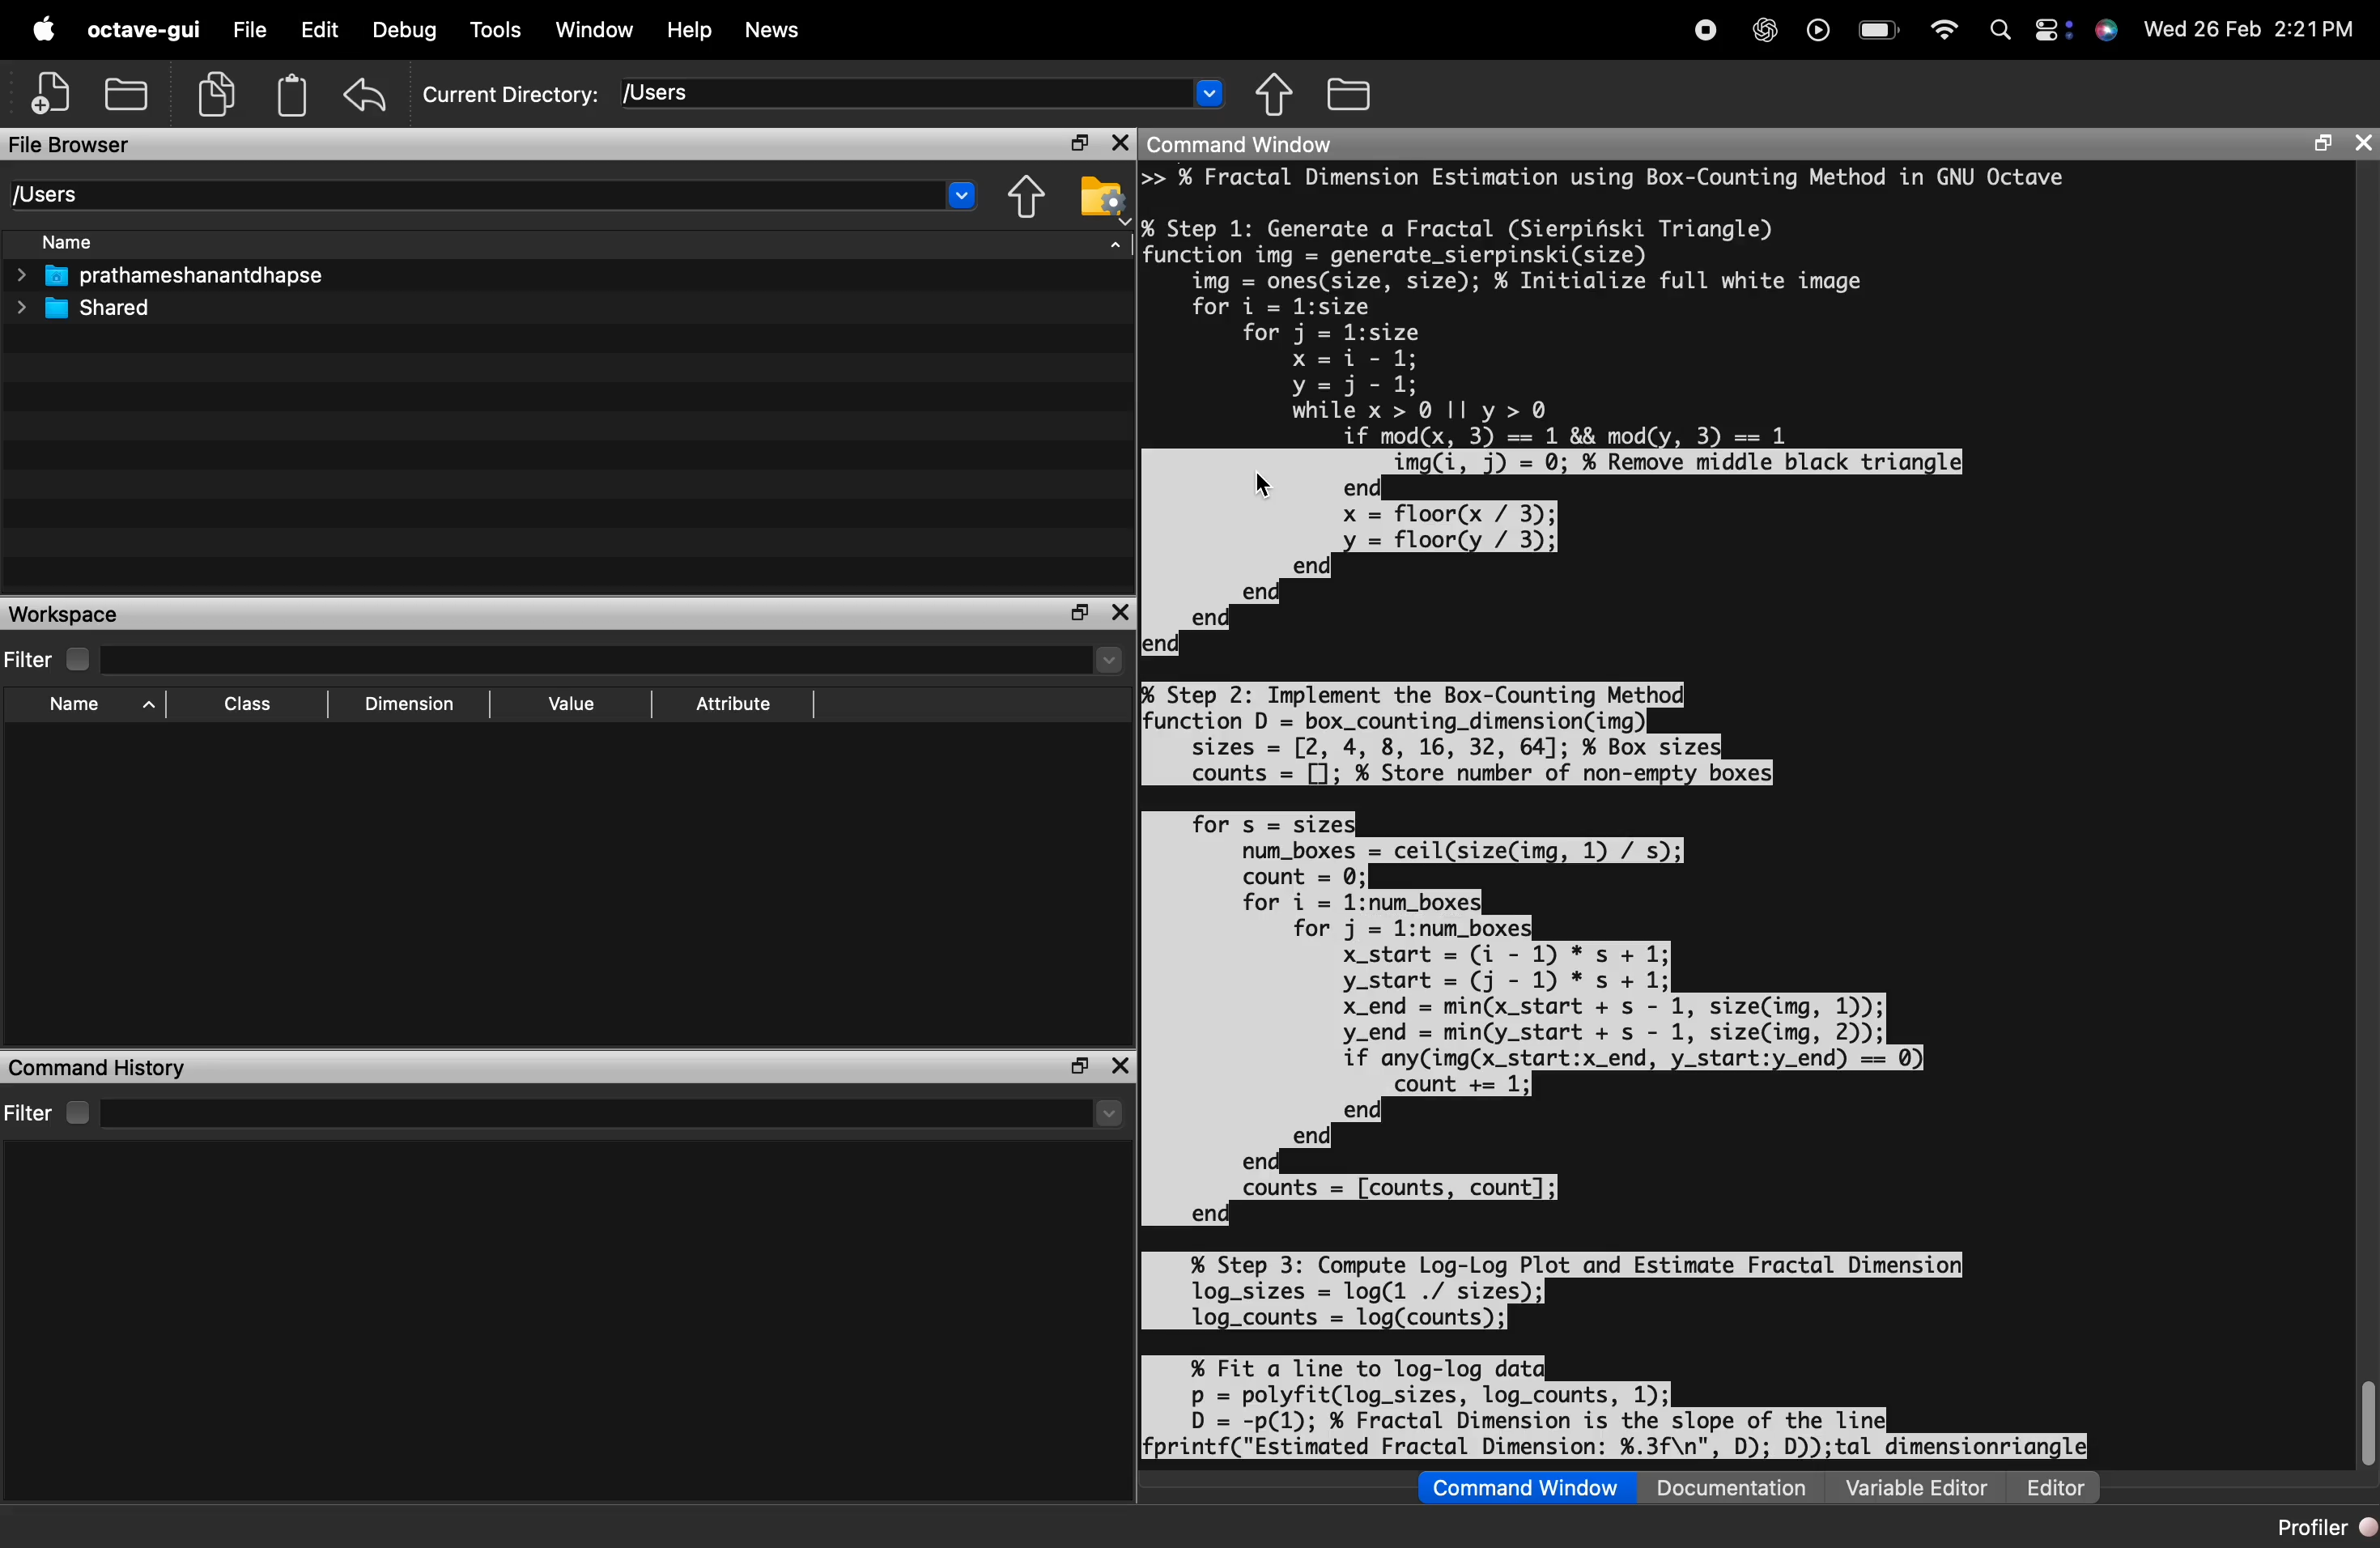  Describe the element at coordinates (319, 28) in the screenshot. I see `Edit` at that location.